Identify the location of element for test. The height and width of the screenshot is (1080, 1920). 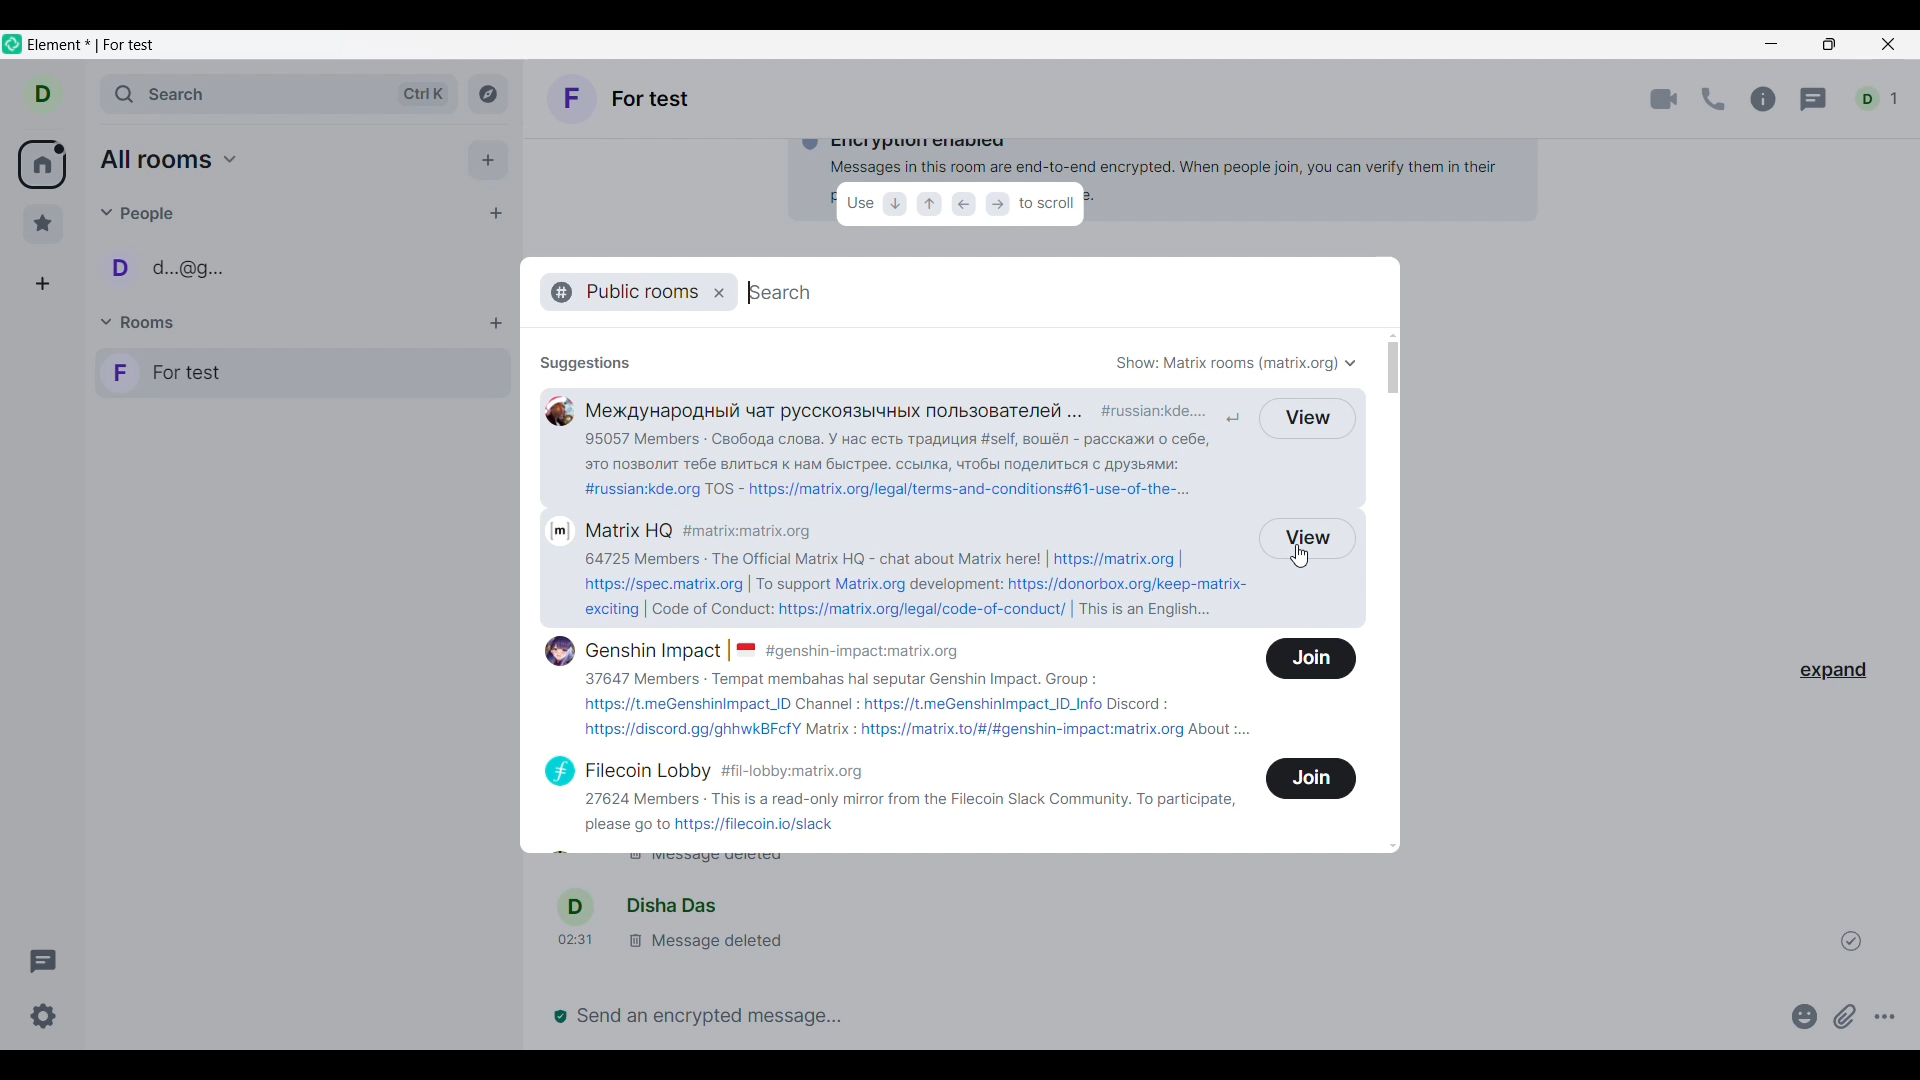
(90, 45).